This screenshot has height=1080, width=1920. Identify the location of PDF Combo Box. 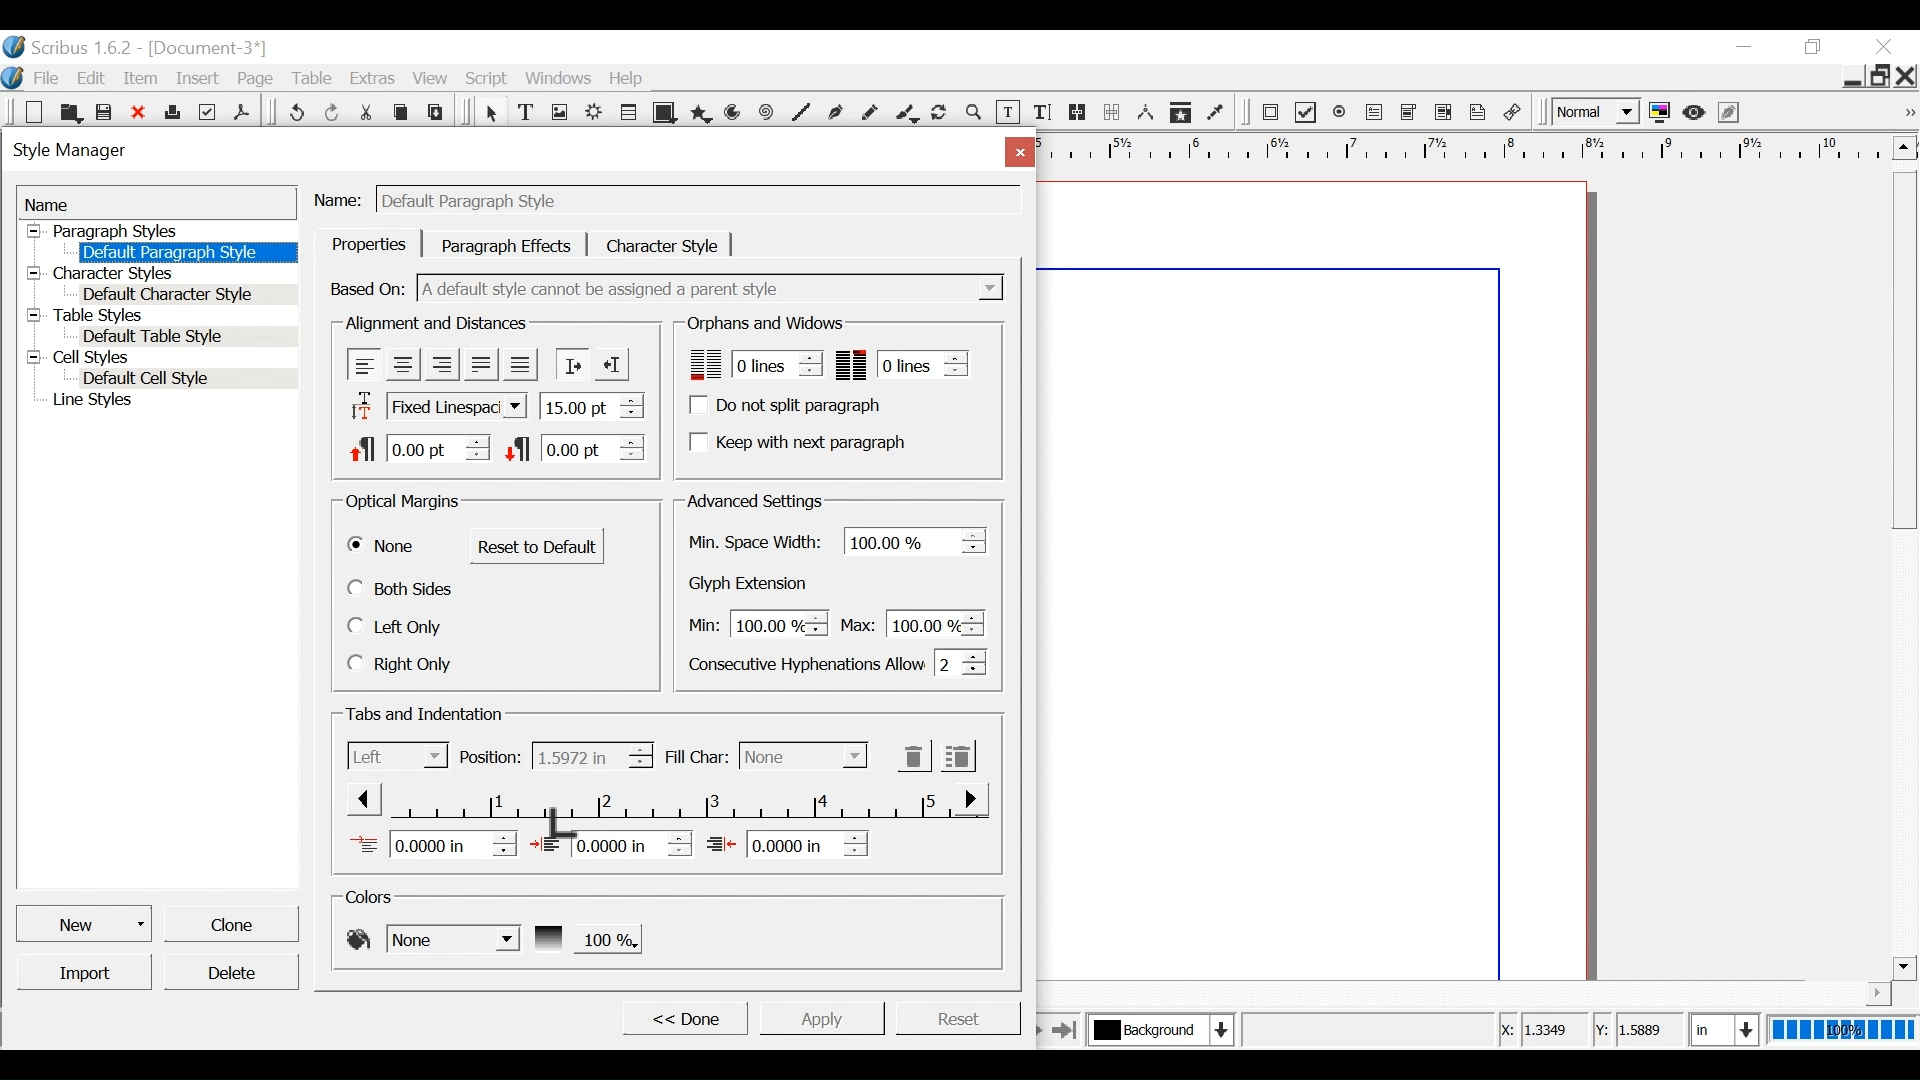
(1411, 113).